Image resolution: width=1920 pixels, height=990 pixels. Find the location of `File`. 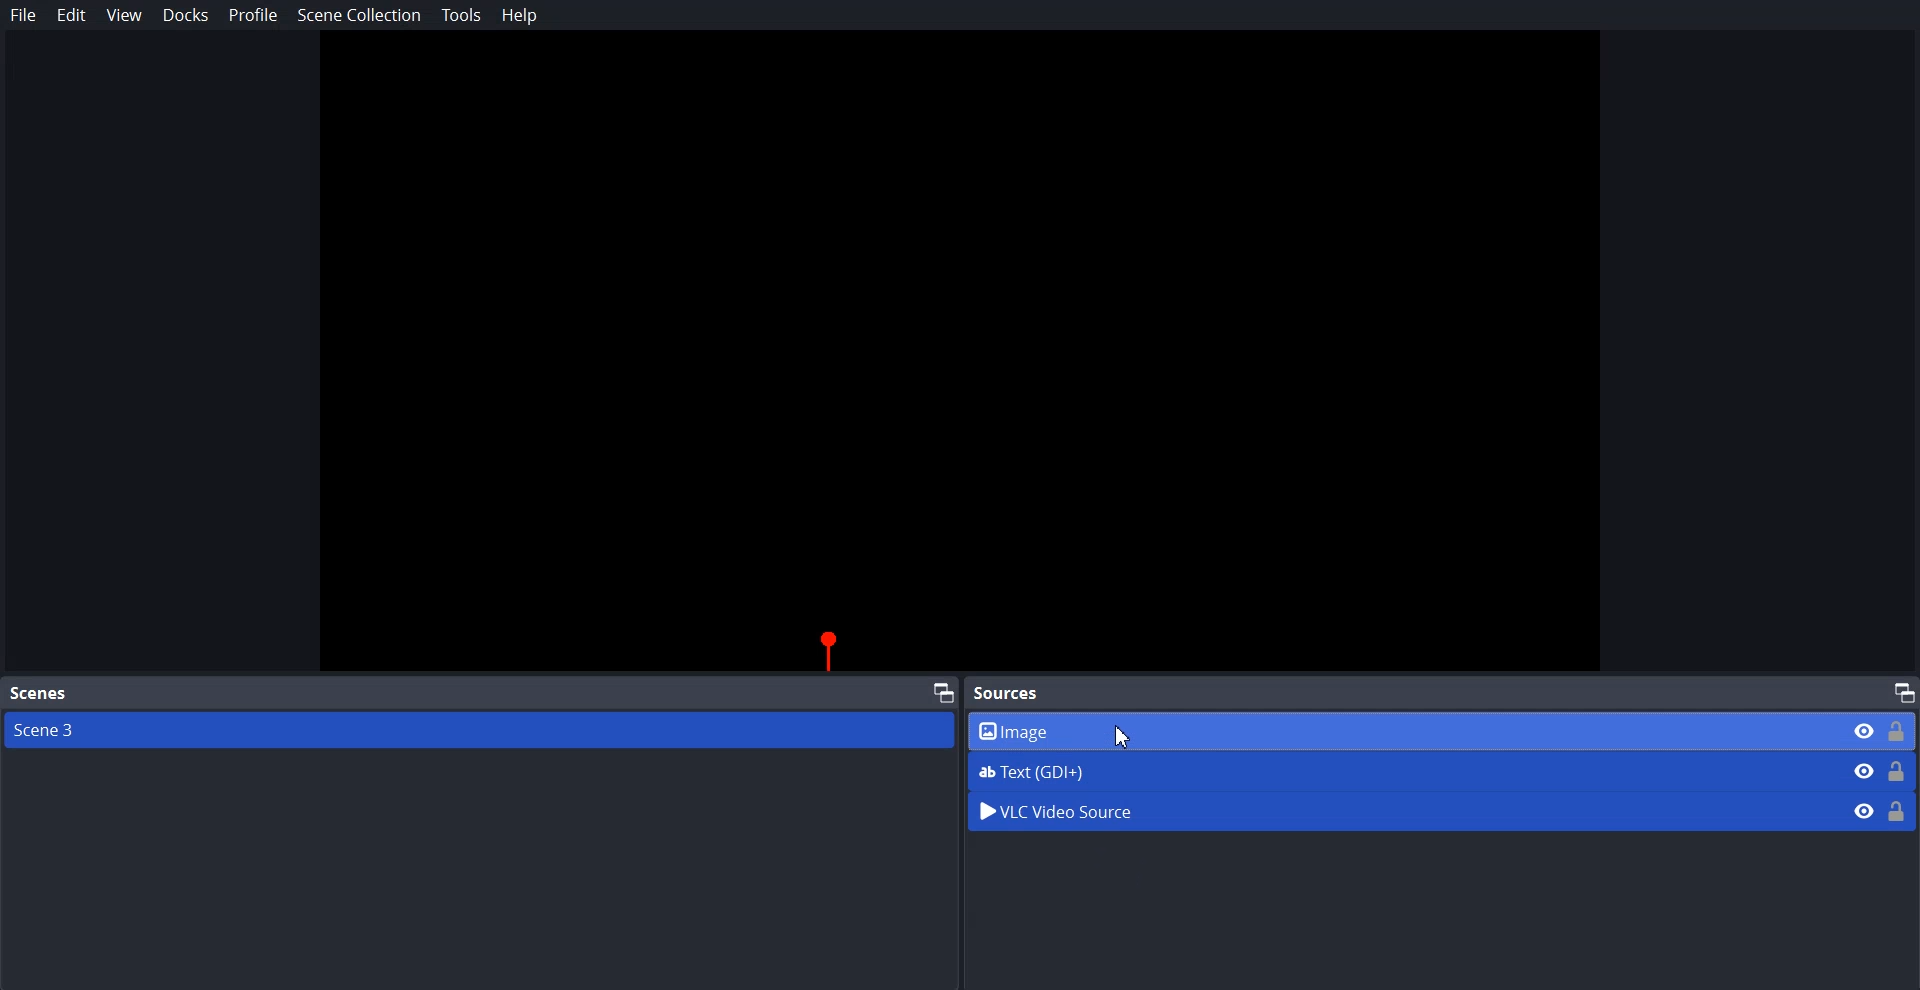

File is located at coordinates (24, 15).